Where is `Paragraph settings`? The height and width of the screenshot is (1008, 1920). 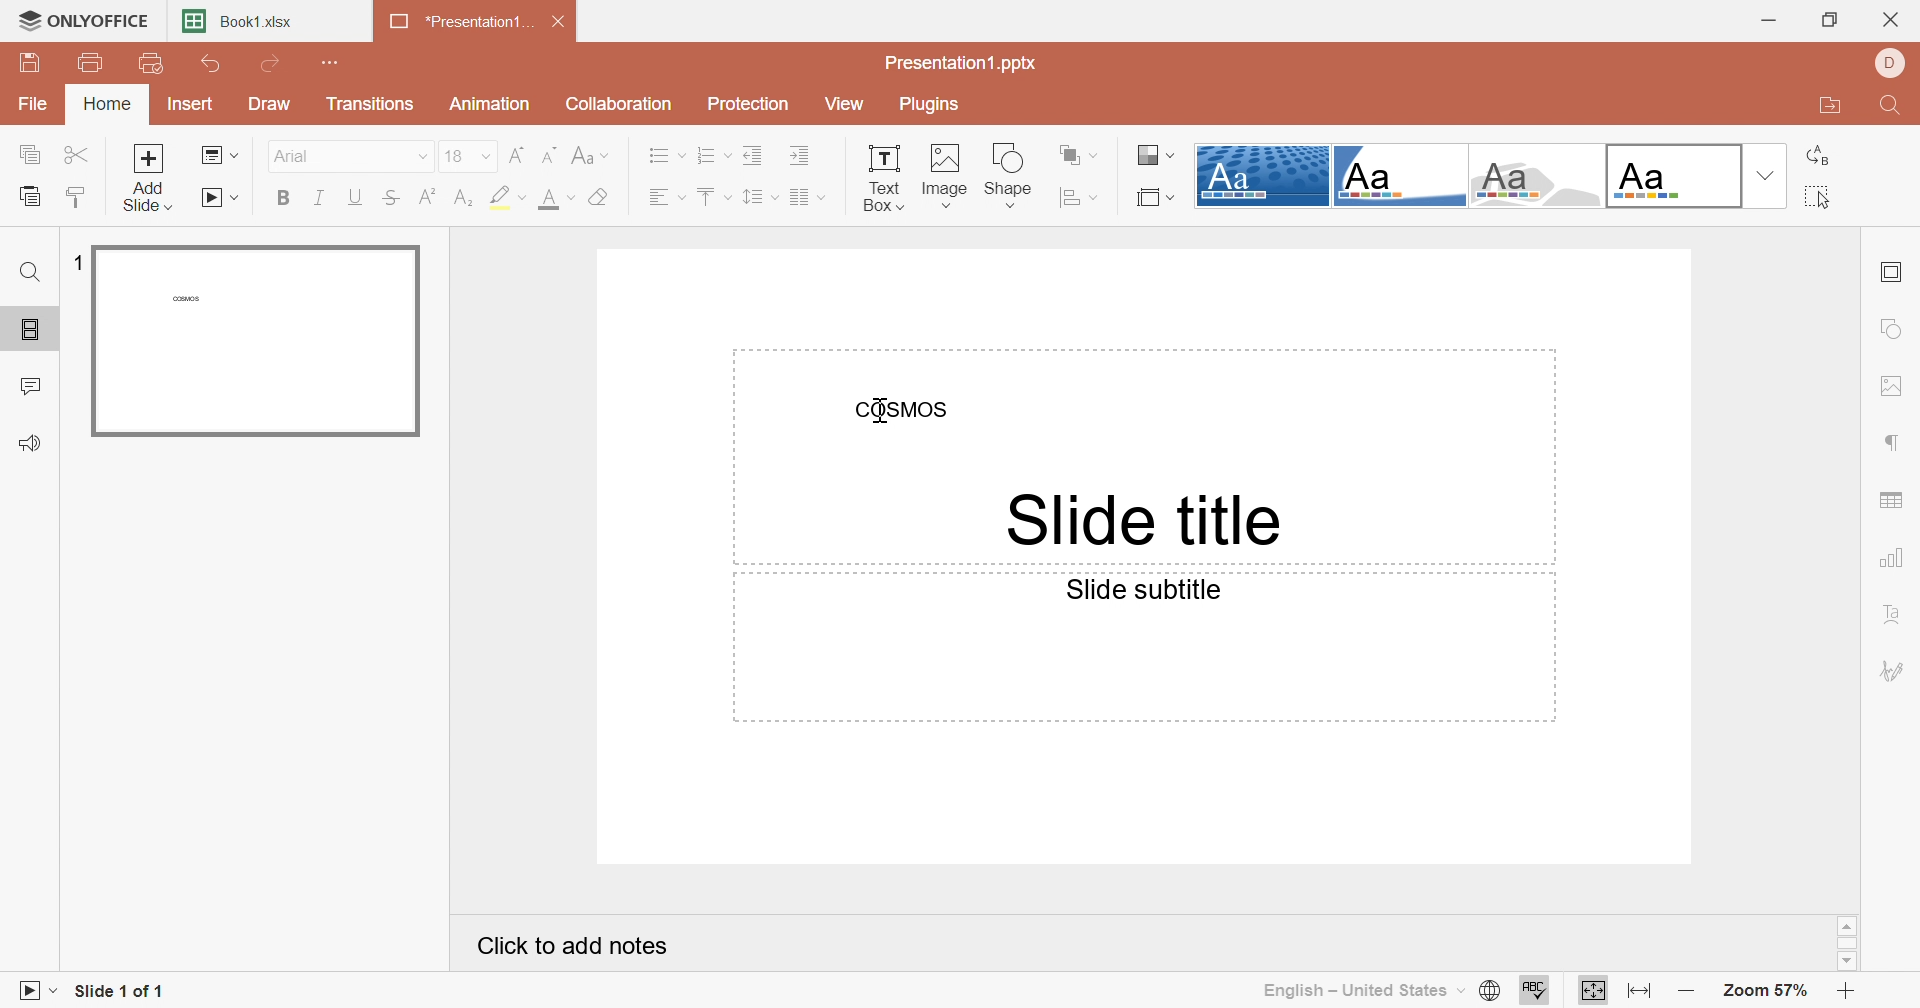 Paragraph settings is located at coordinates (1896, 445).